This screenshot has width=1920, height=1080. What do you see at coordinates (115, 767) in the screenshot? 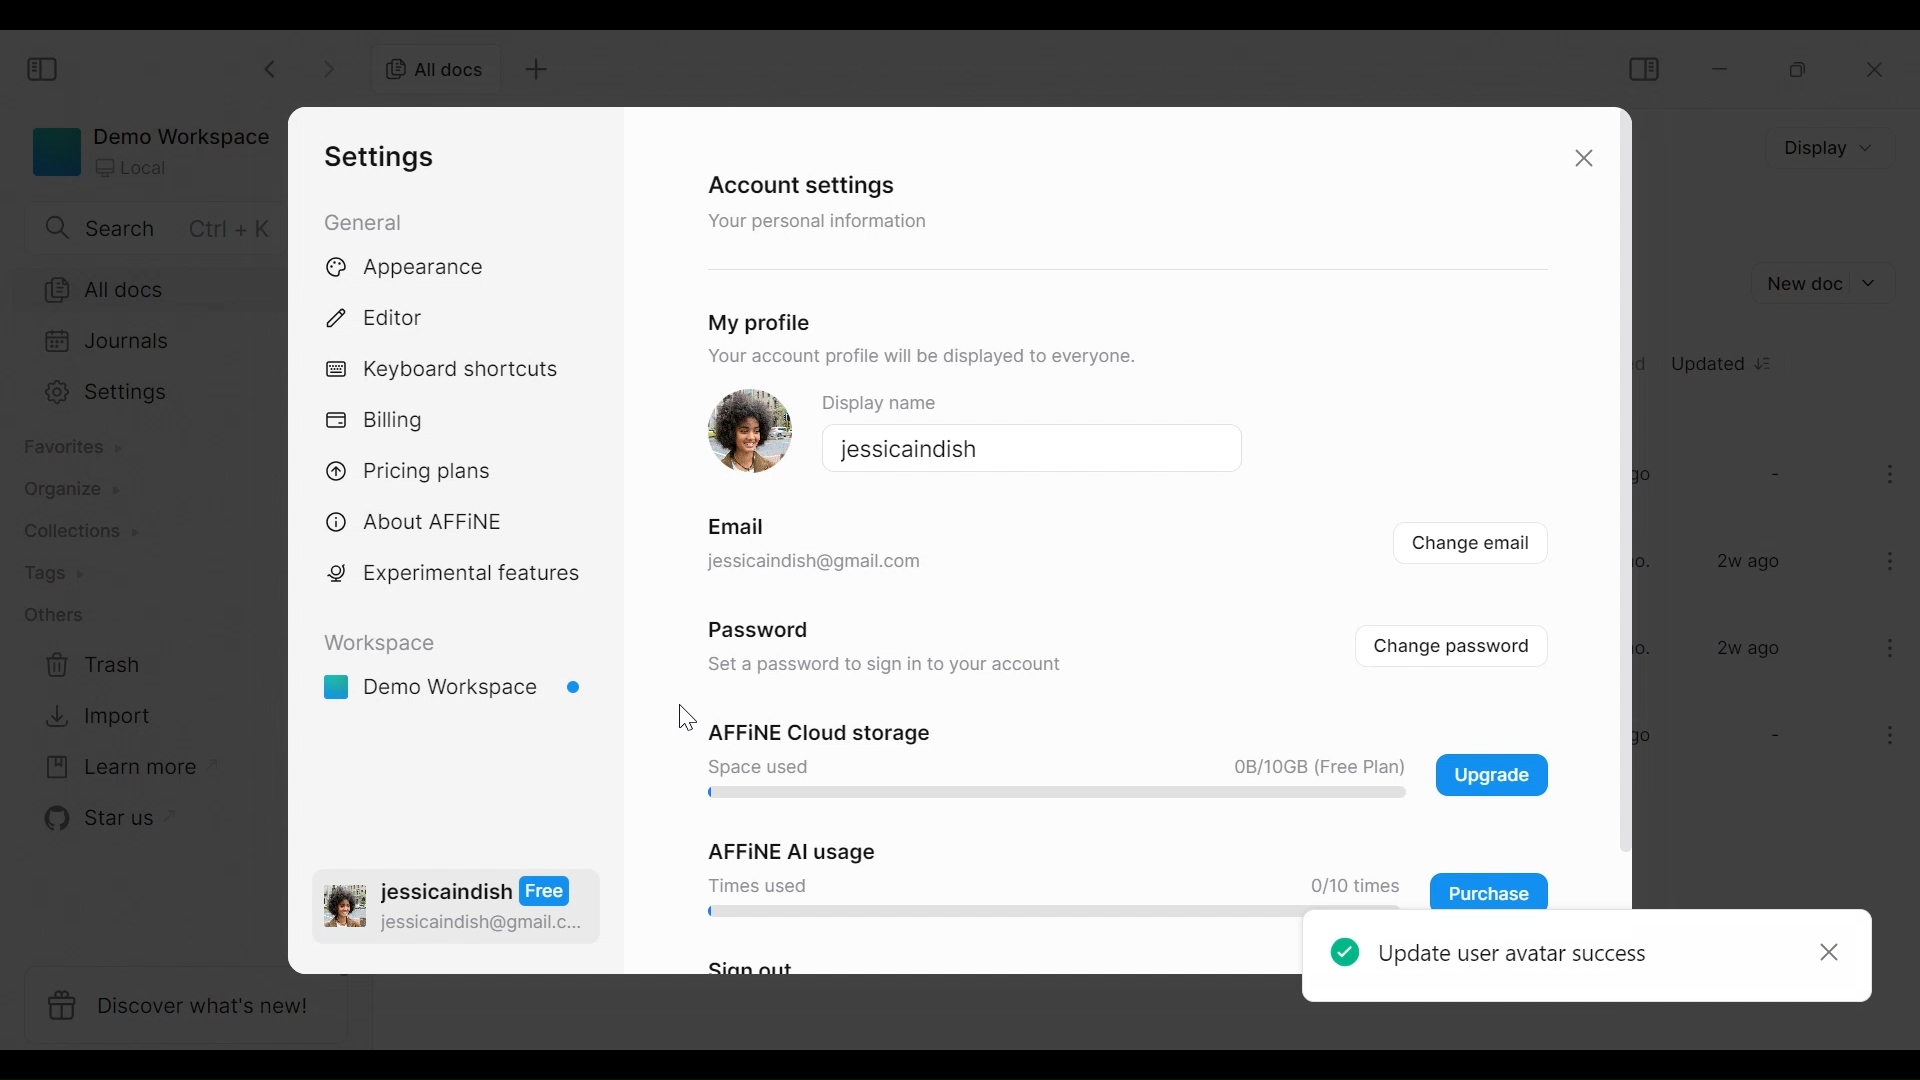
I see `Learn more` at bounding box center [115, 767].